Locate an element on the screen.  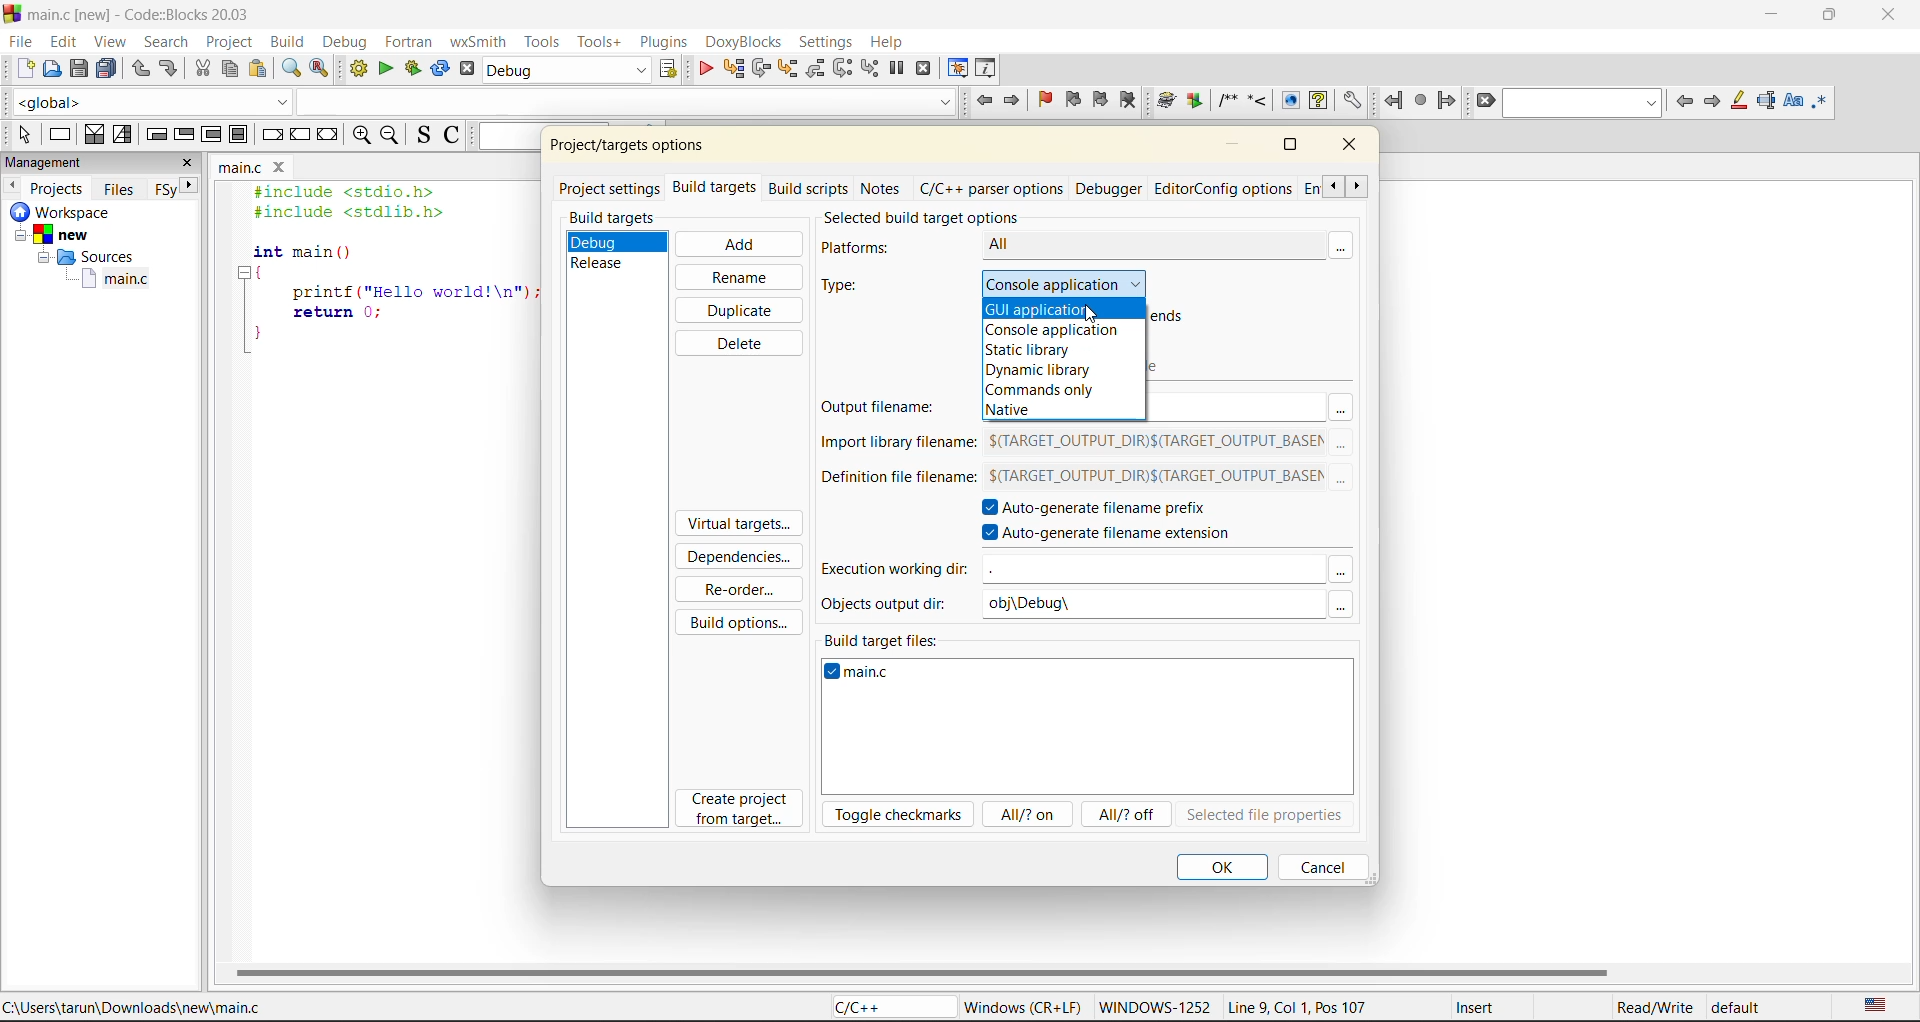
editor/config options is located at coordinates (1235, 190).